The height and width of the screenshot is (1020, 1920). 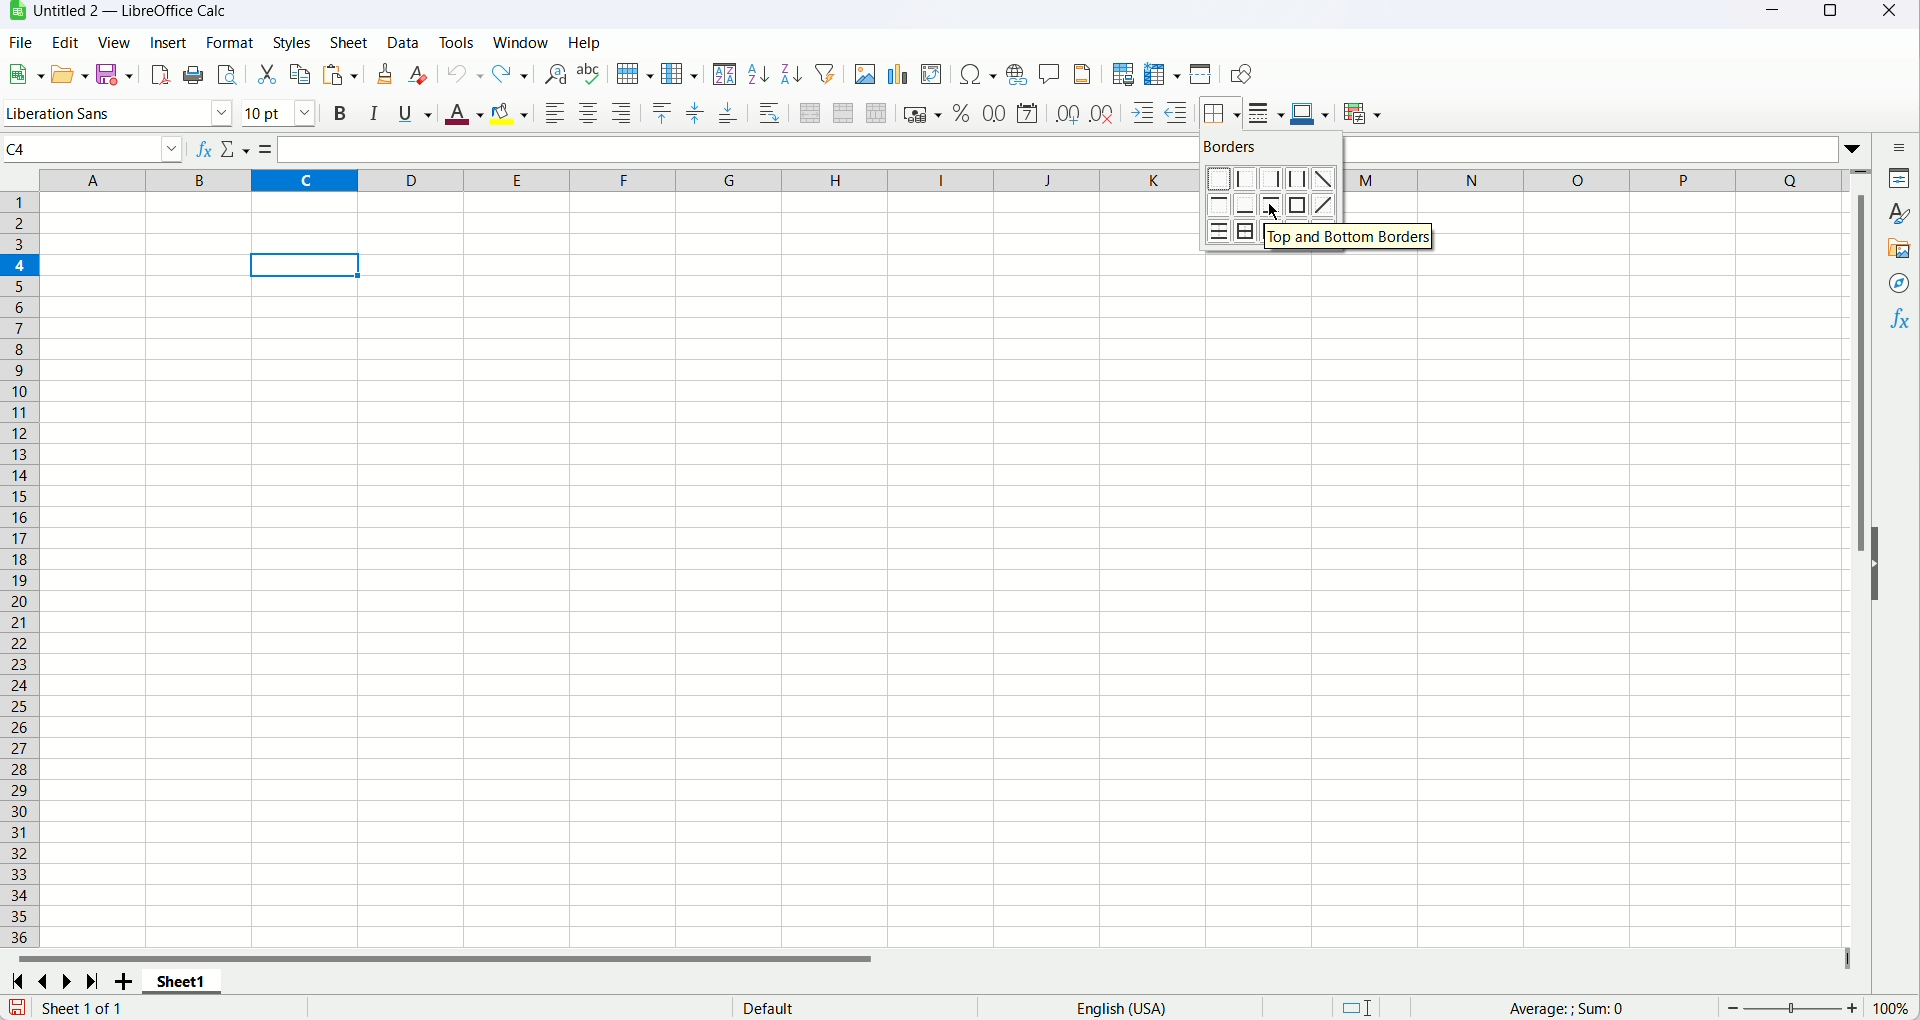 I want to click on Data, so click(x=404, y=44).